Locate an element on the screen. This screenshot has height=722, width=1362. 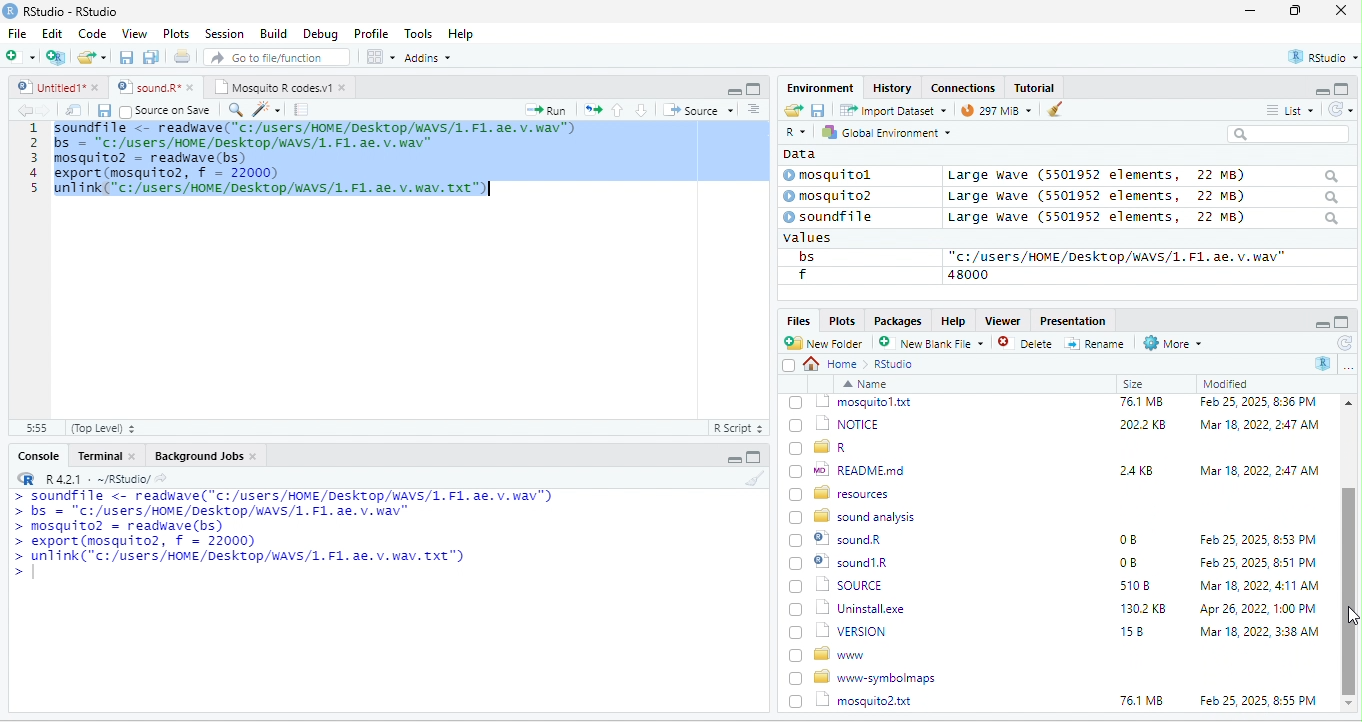
= List ~ is located at coordinates (1286, 110).